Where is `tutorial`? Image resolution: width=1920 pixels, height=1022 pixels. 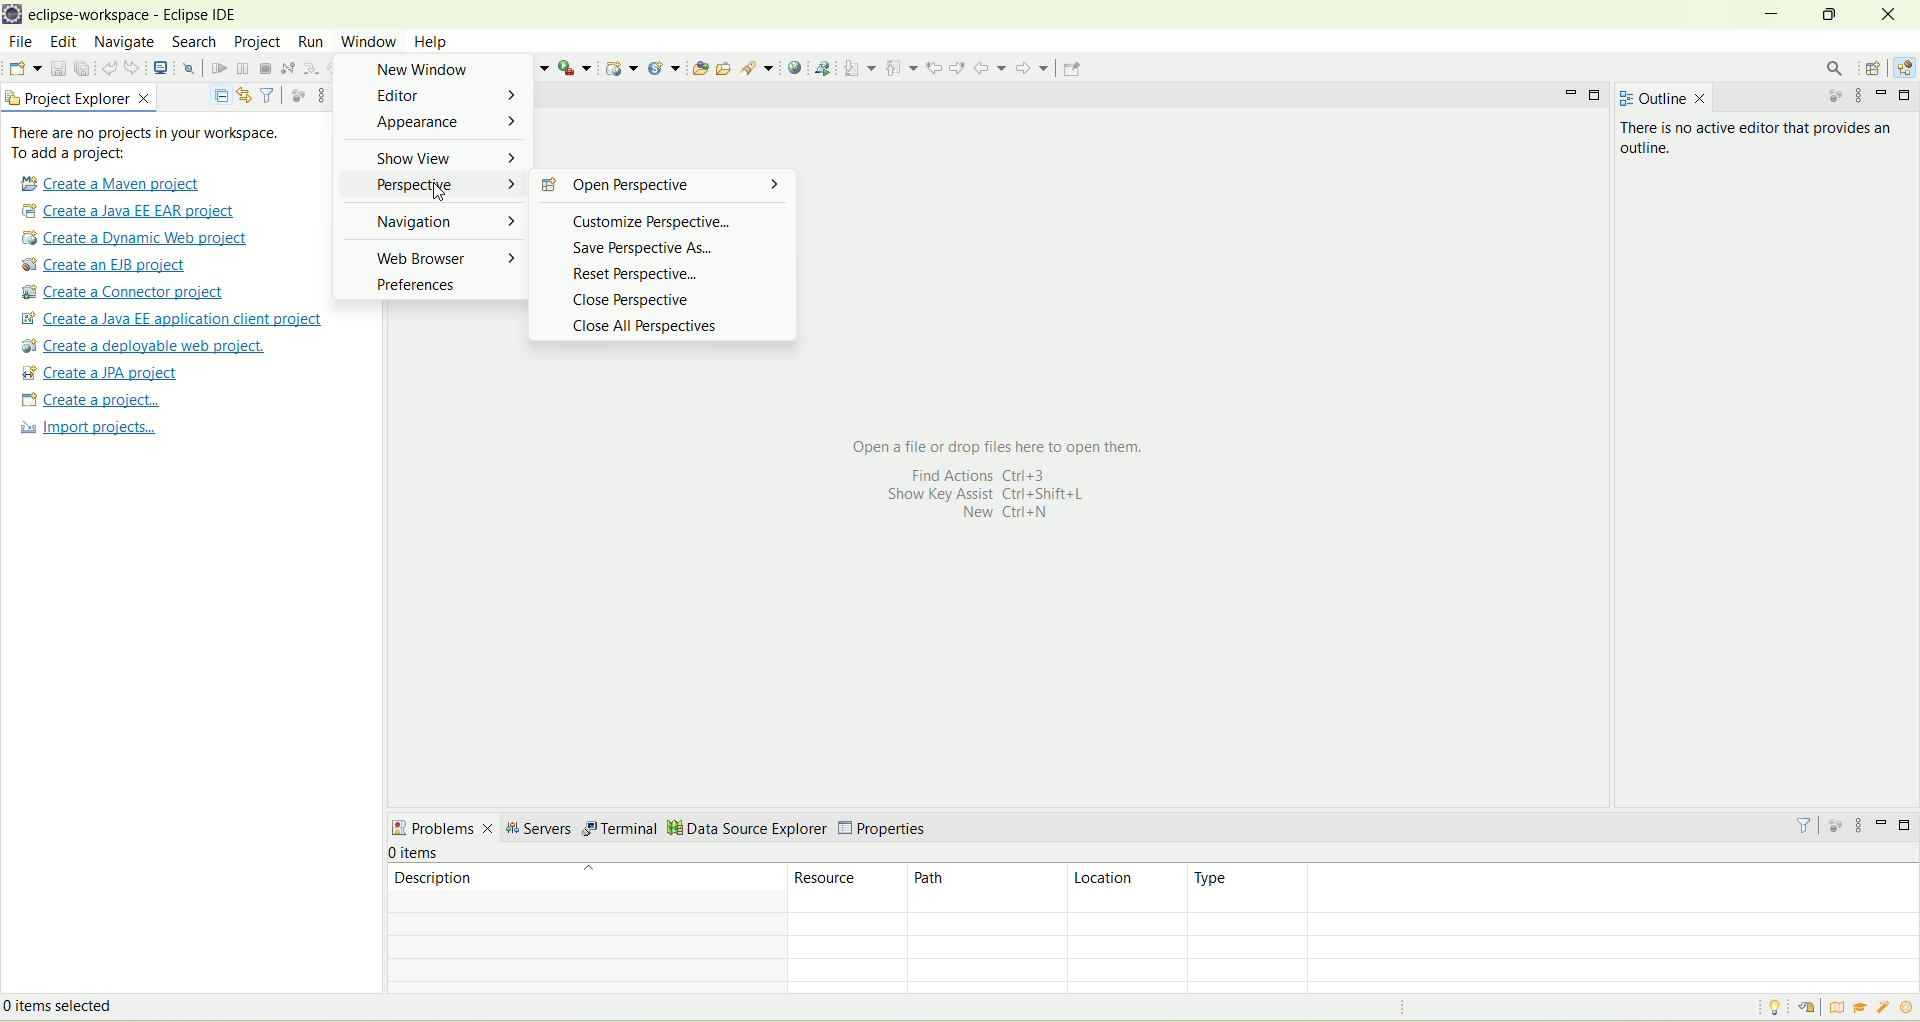
tutorial is located at coordinates (1861, 1007).